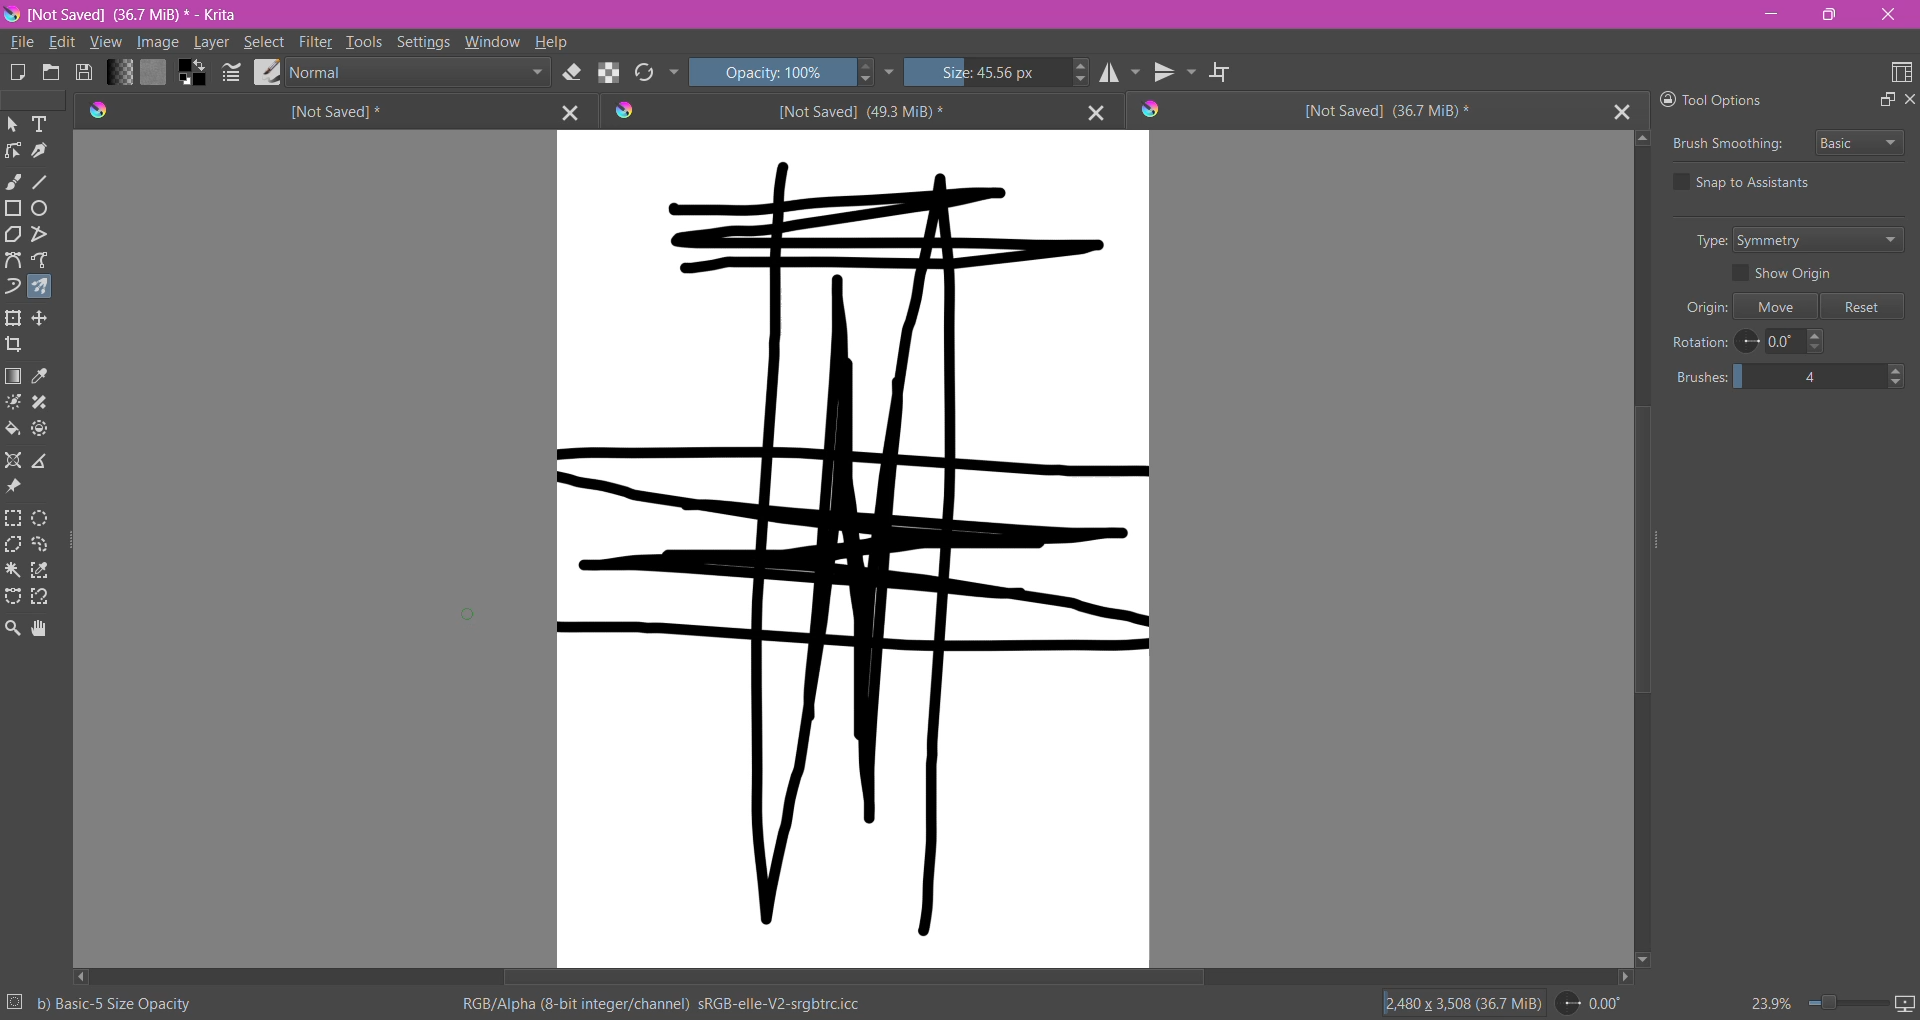 This screenshot has width=1920, height=1020. What do you see at coordinates (1644, 549) in the screenshot?
I see `Vertical Scroll Bar` at bounding box center [1644, 549].